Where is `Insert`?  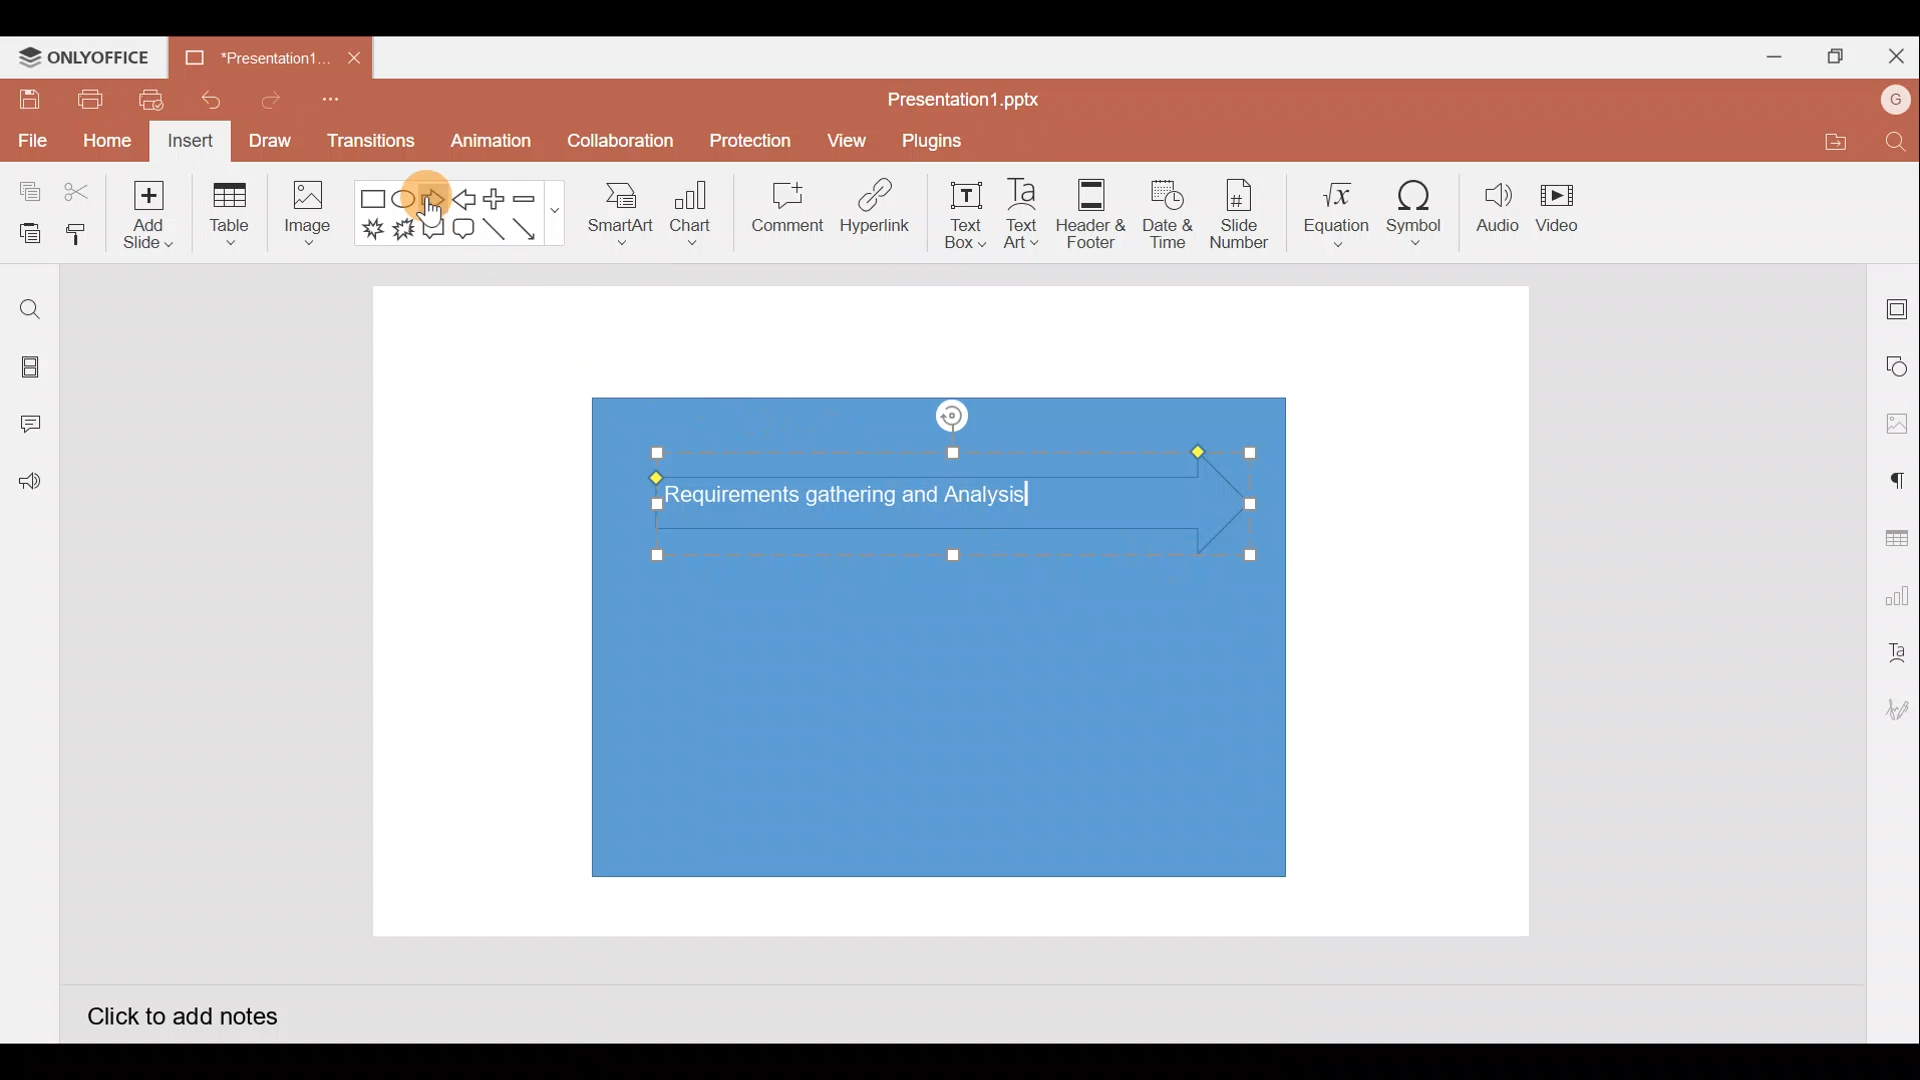 Insert is located at coordinates (191, 142).